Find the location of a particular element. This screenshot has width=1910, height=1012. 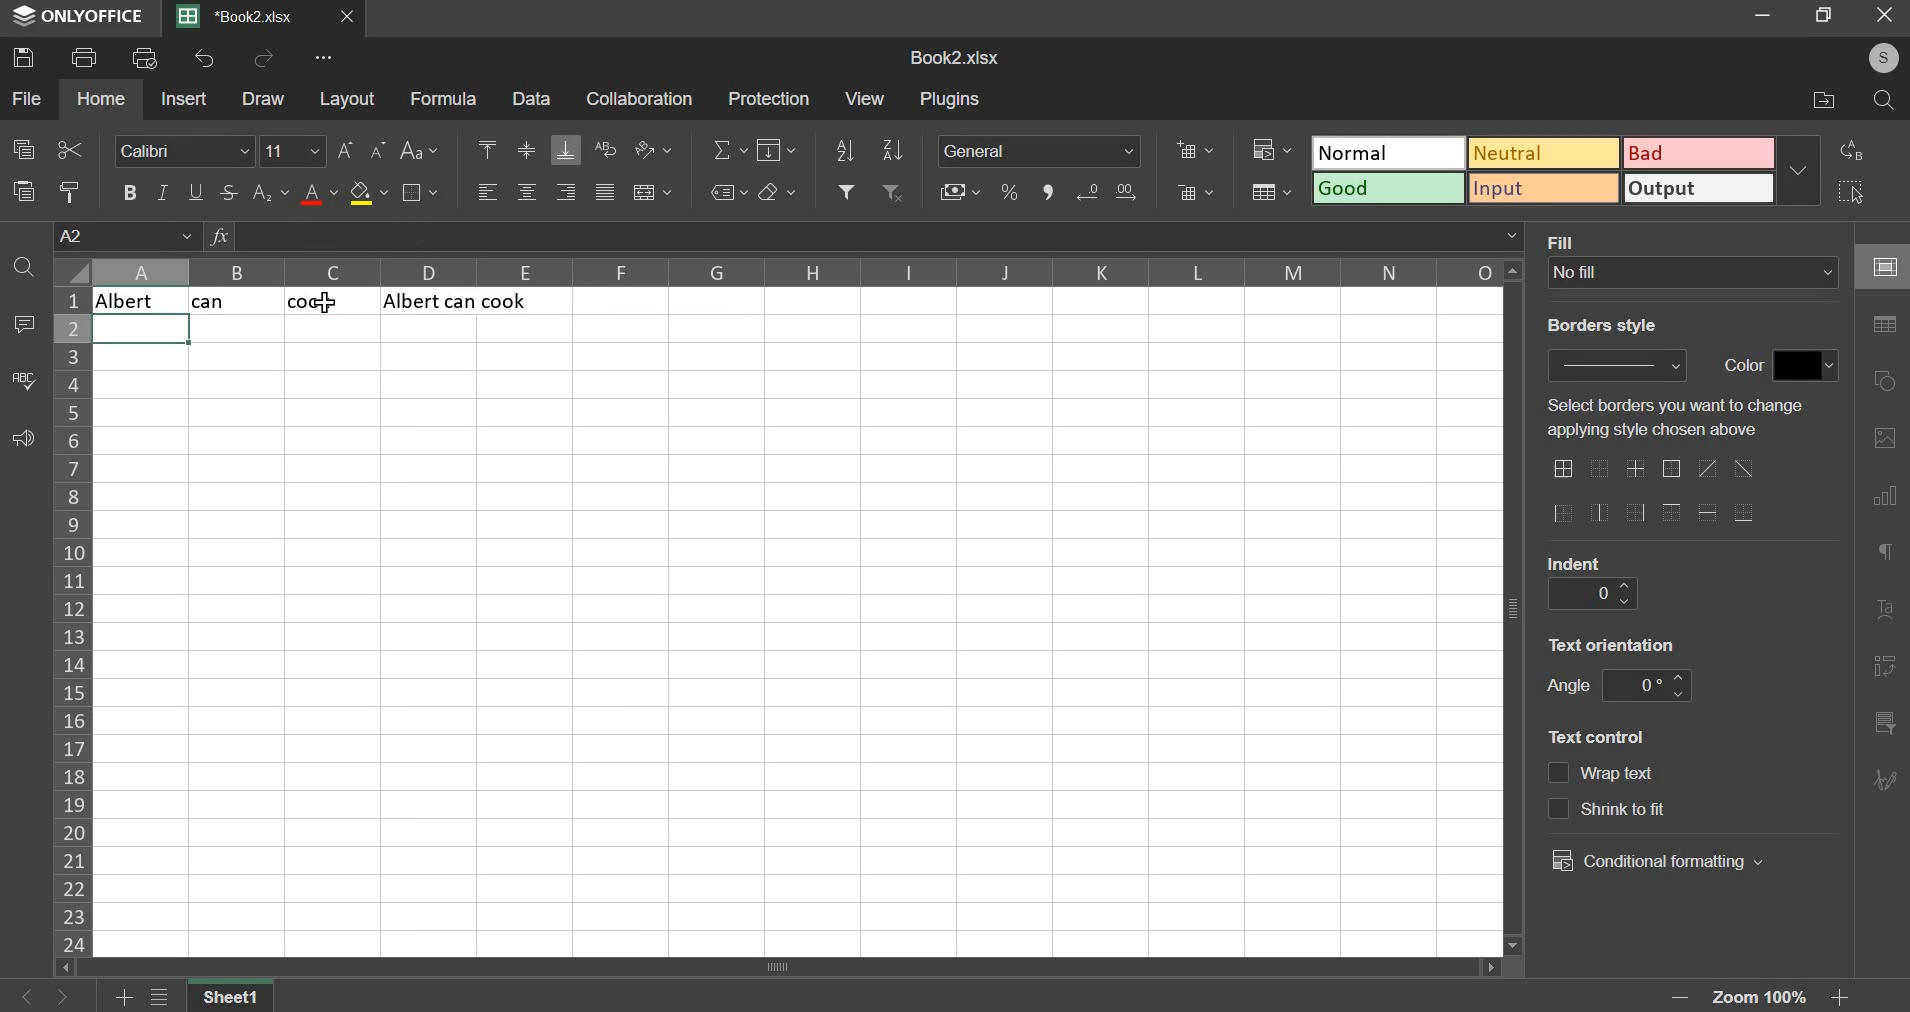

merge & center is located at coordinates (653, 192).